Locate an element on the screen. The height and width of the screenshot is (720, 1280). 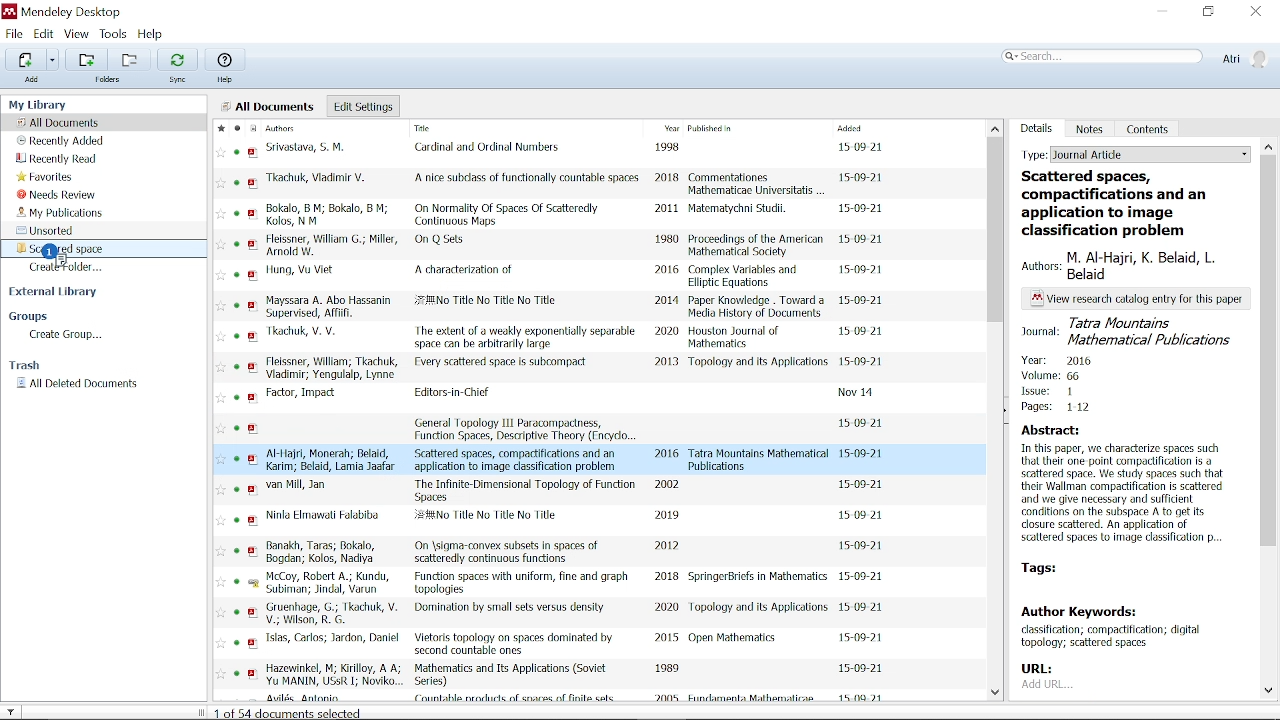
sync is located at coordinates (179, 81).